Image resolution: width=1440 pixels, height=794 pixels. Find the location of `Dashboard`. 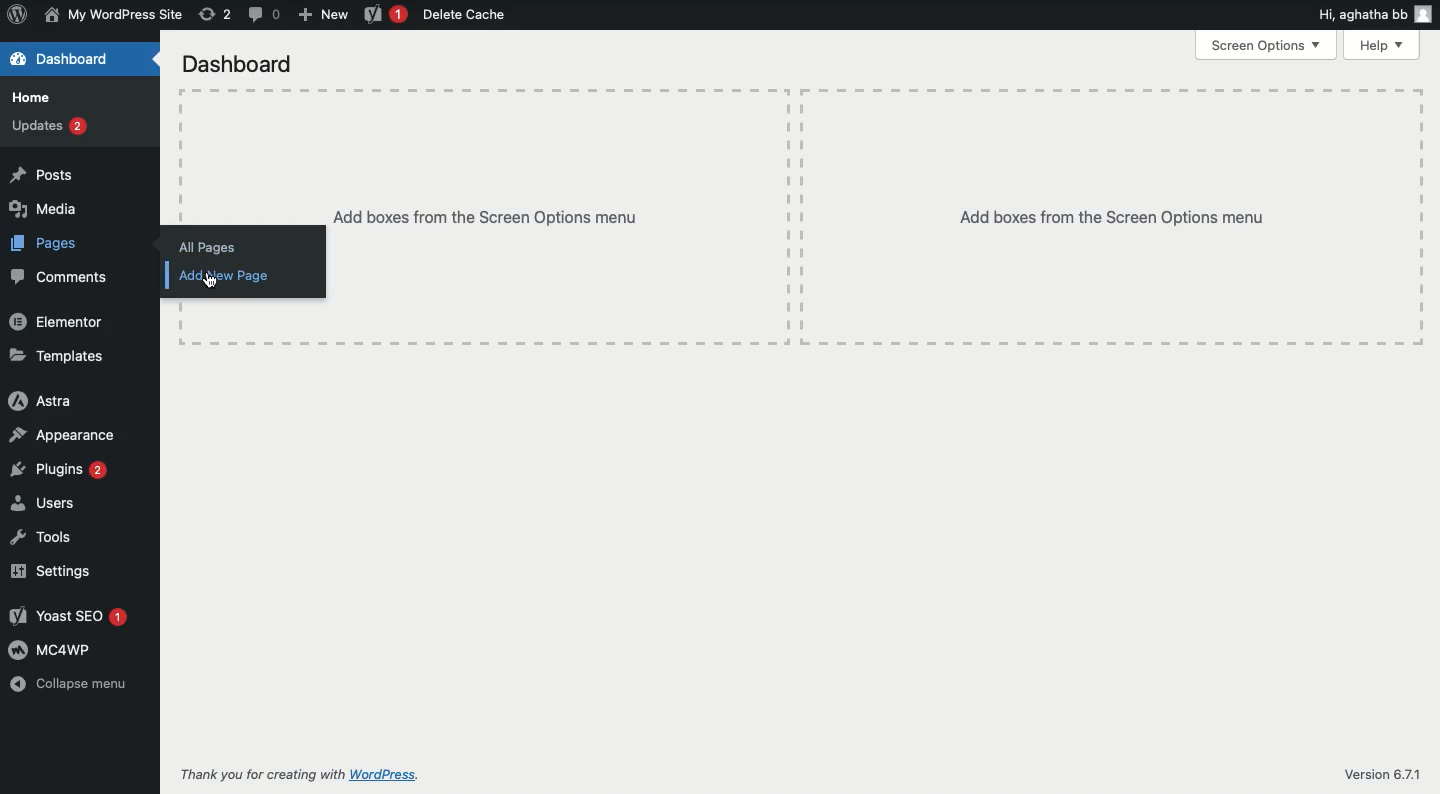

Dashboard is located at coordinates (65, 59).